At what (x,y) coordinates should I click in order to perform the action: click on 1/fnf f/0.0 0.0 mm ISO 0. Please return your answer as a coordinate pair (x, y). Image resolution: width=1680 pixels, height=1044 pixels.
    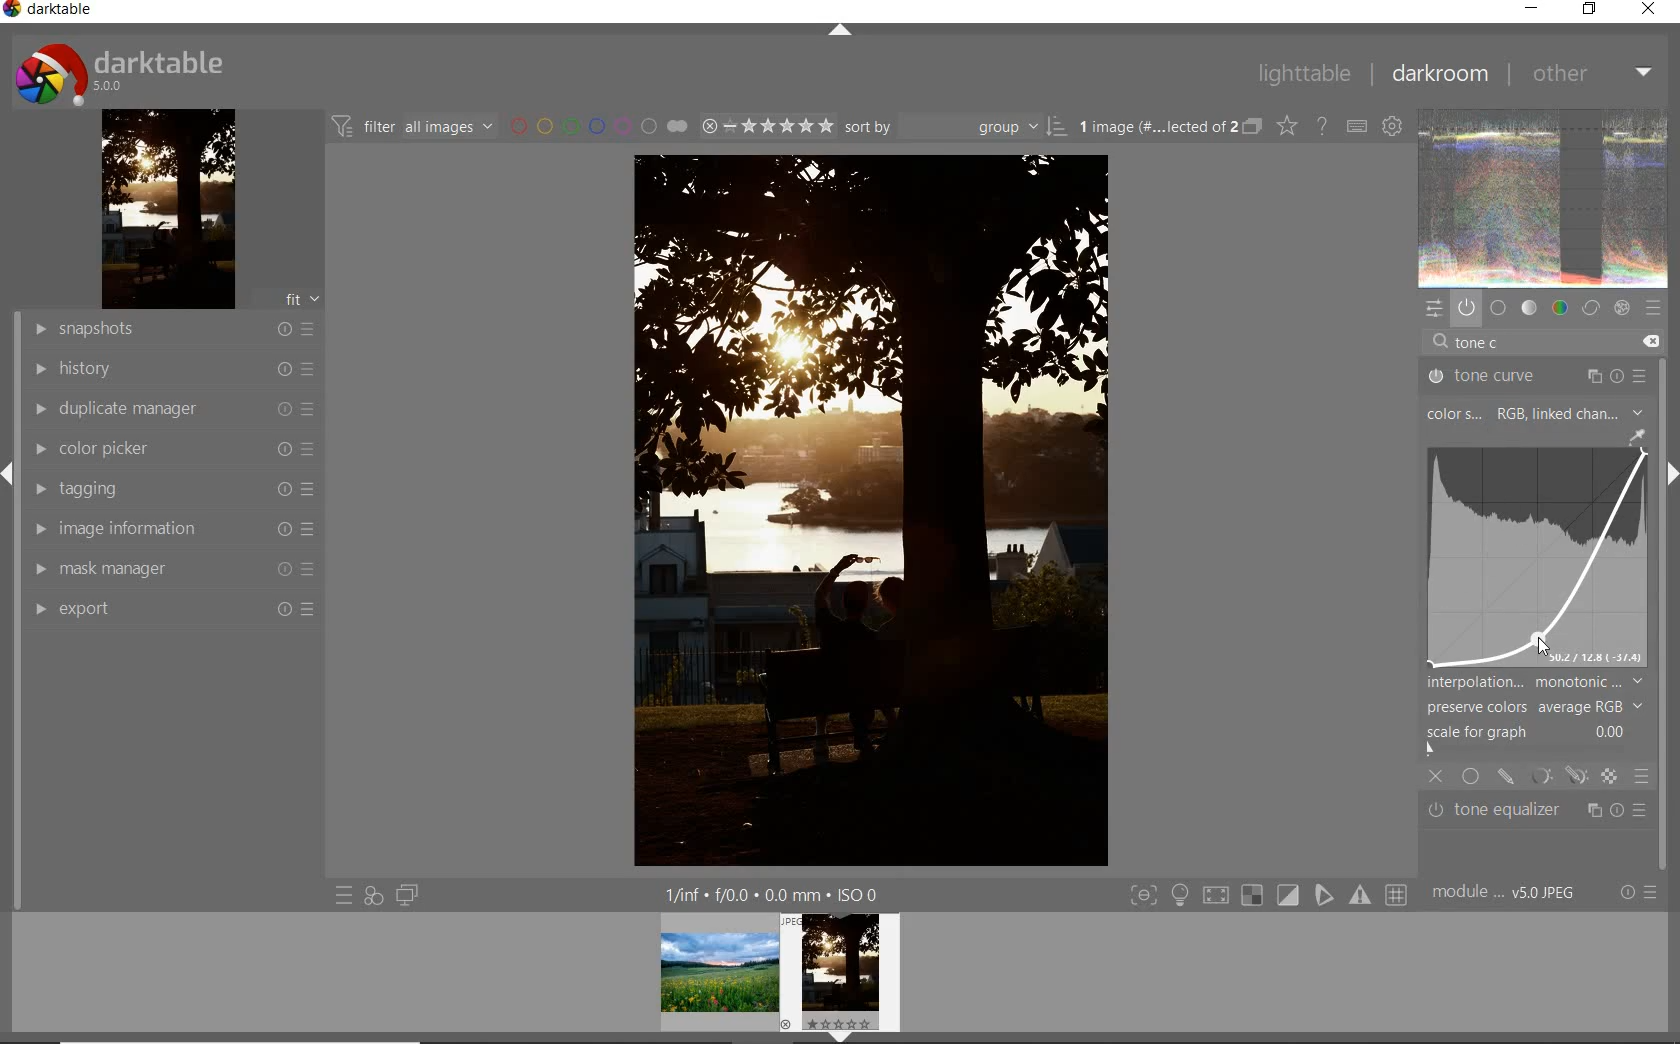
    Looking at the image, I should click on (776, 892).